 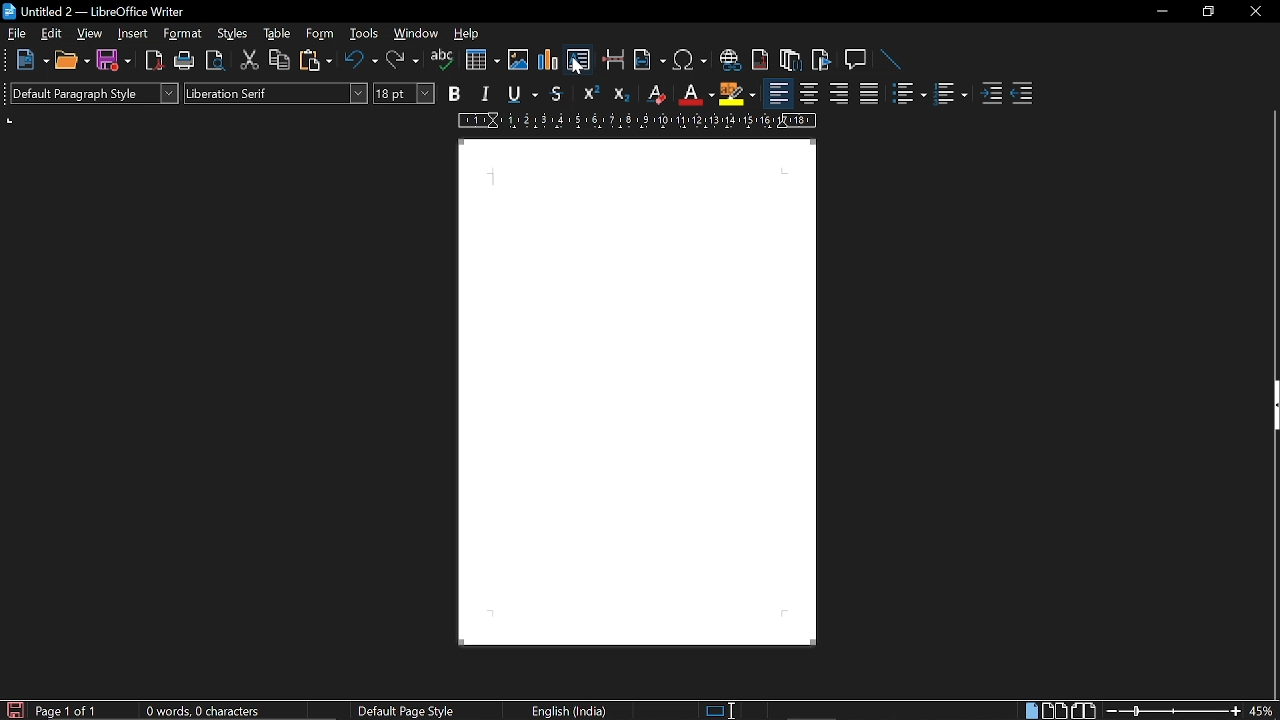 I want to click on edit, so click(x=53, y=34).